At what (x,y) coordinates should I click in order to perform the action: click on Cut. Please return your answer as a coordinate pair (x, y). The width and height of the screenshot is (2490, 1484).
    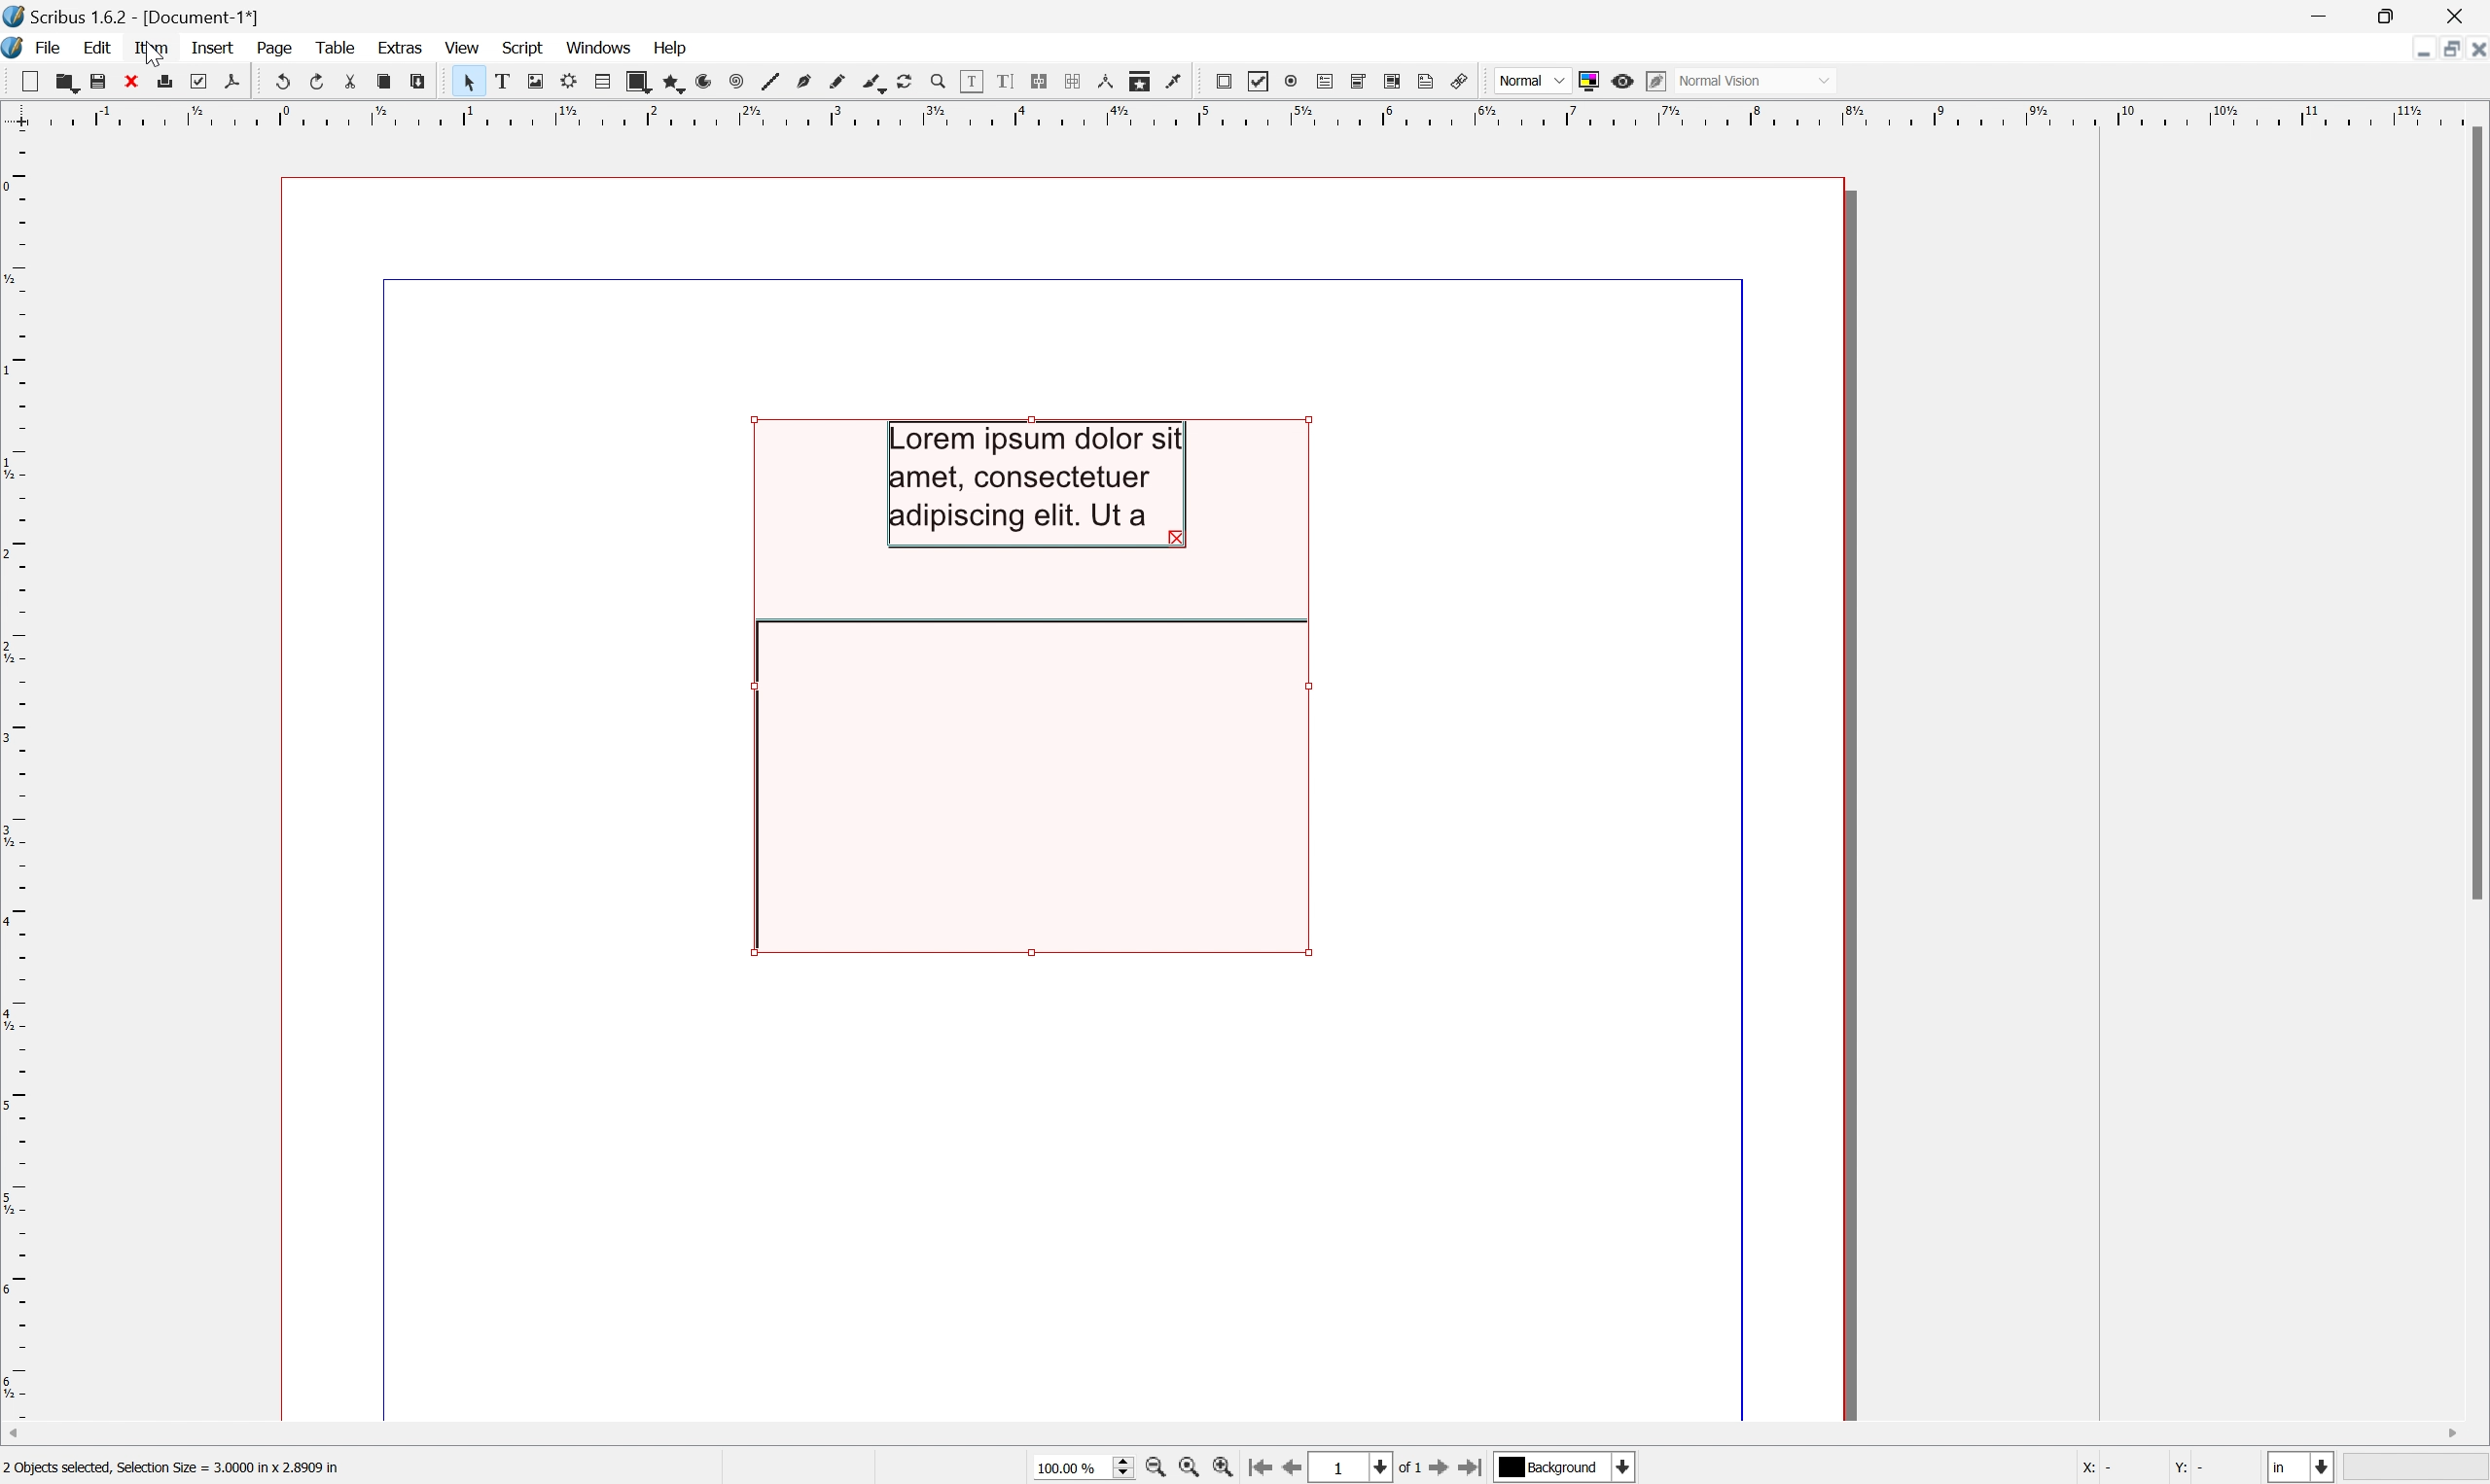
    Looking at the image, I should click on (350, 78).